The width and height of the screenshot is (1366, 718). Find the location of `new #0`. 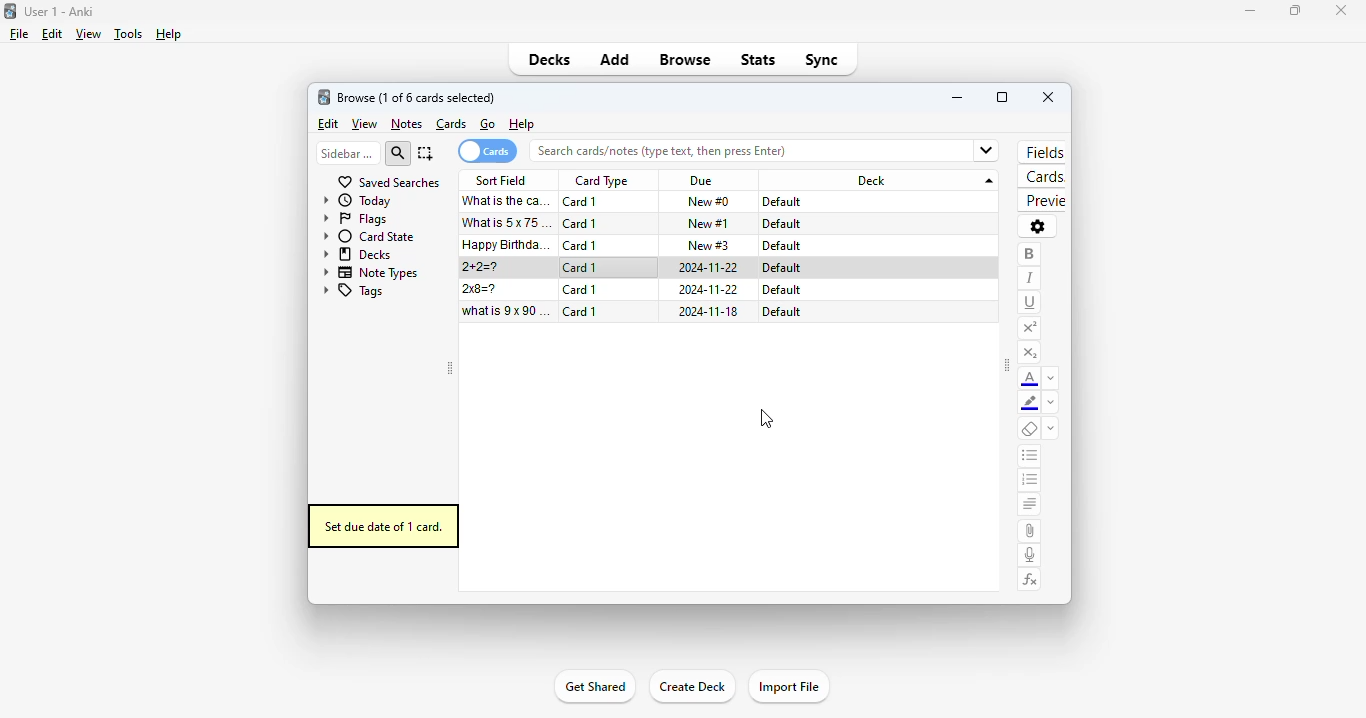

new #0 is located at coordinates (708, 202).